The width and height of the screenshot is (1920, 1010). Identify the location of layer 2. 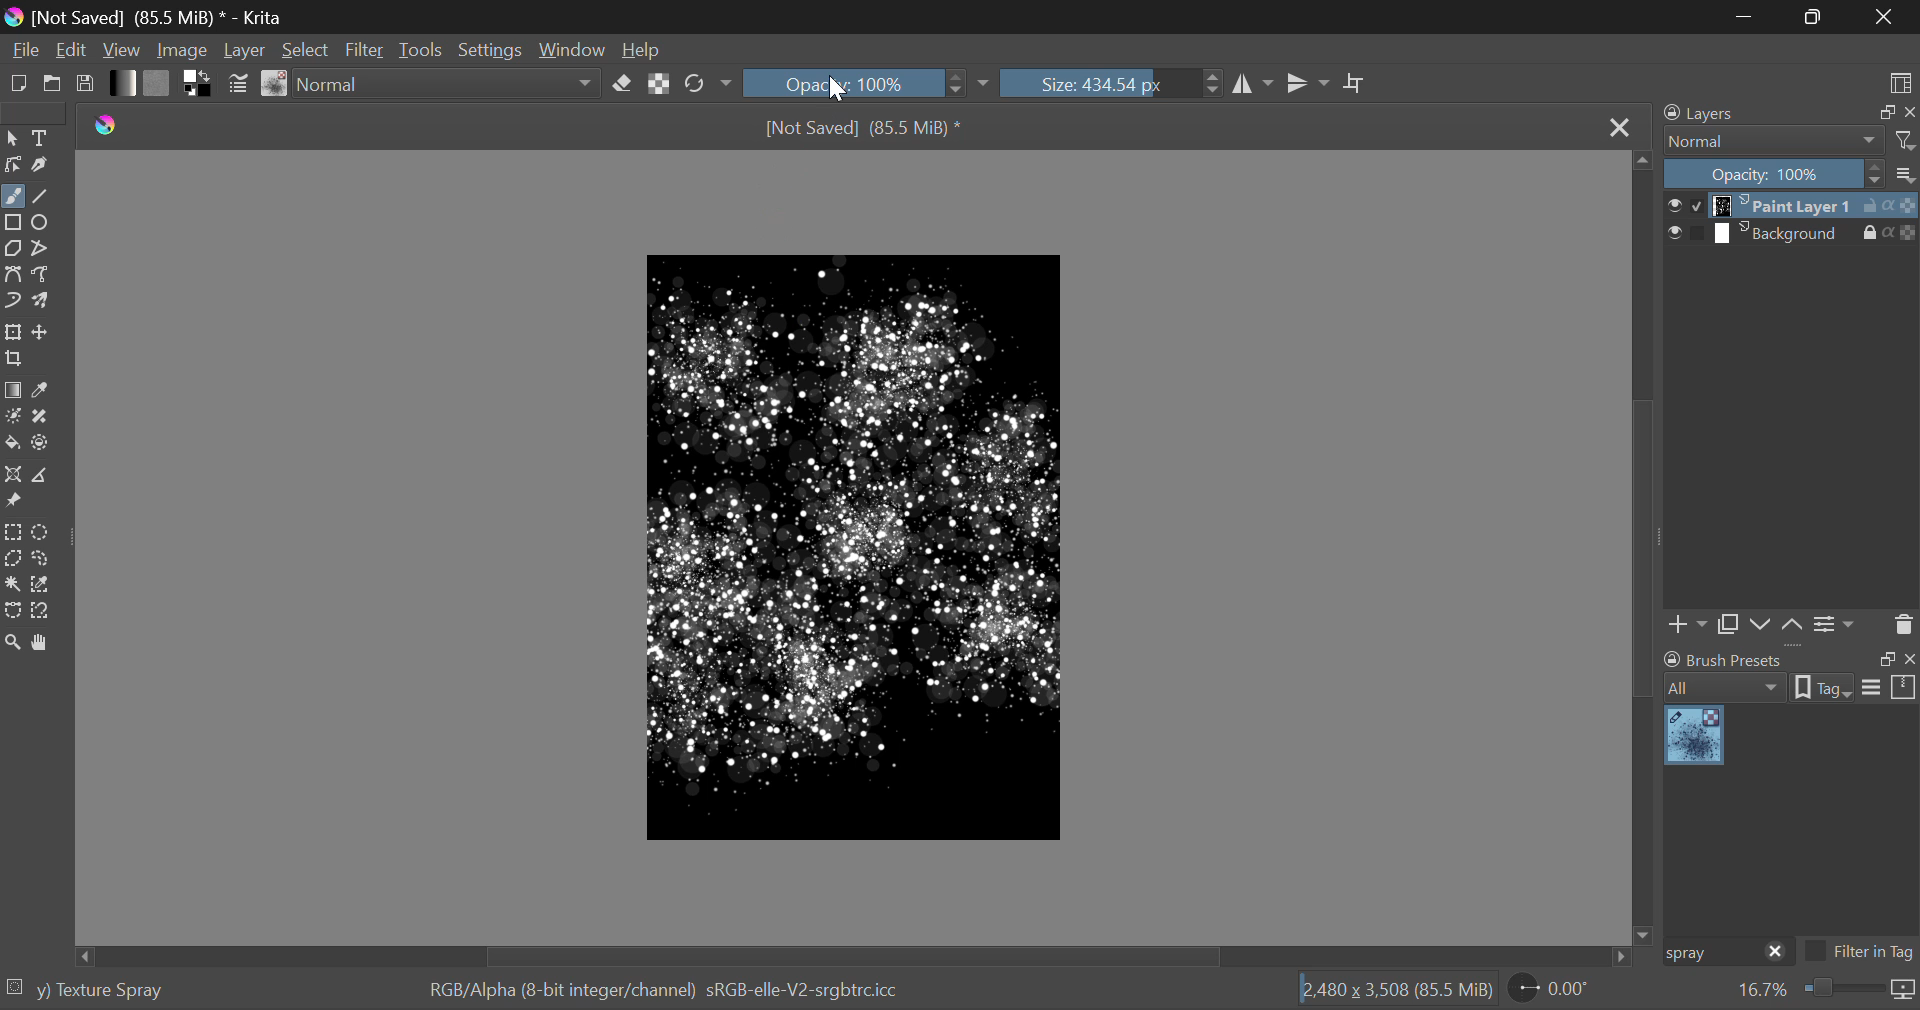
(1784, 234).